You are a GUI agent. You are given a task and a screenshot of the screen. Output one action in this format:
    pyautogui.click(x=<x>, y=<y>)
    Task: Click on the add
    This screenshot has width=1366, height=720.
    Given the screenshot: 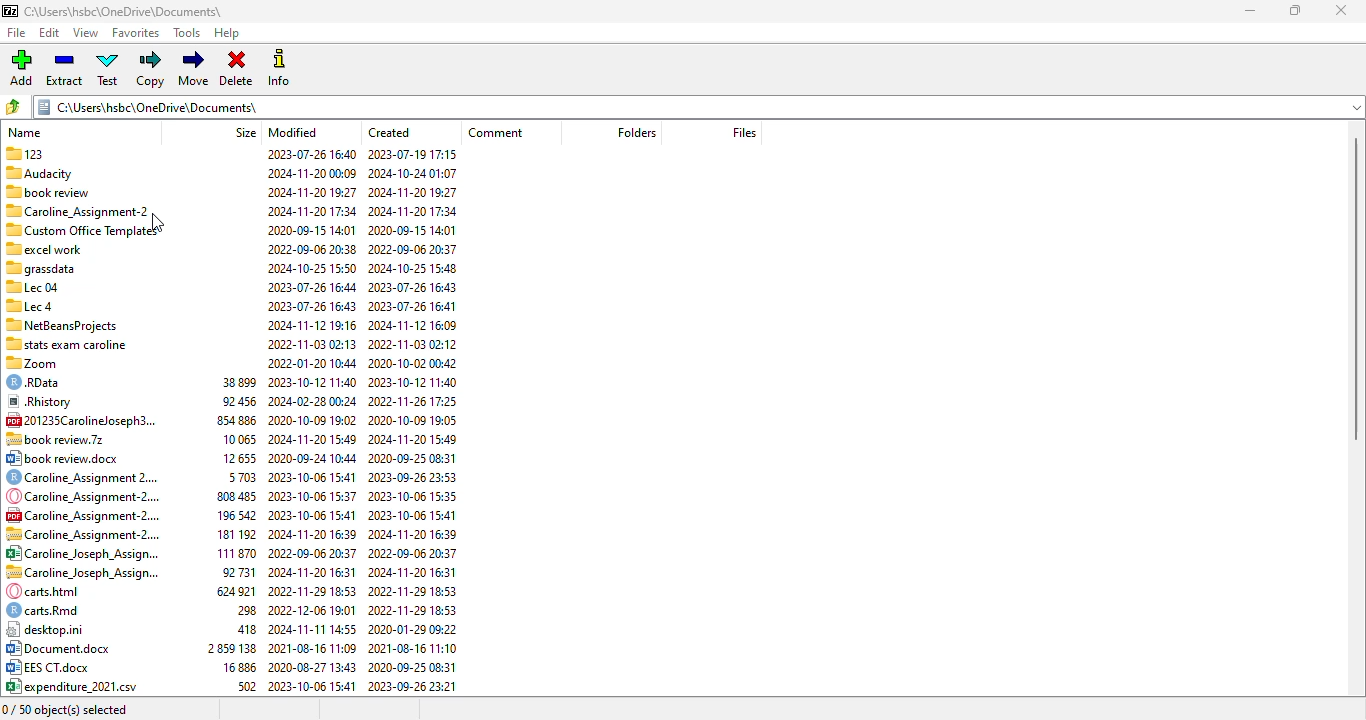 What is the action you would take?
    pyautogui.click(x=20, y=68)
    